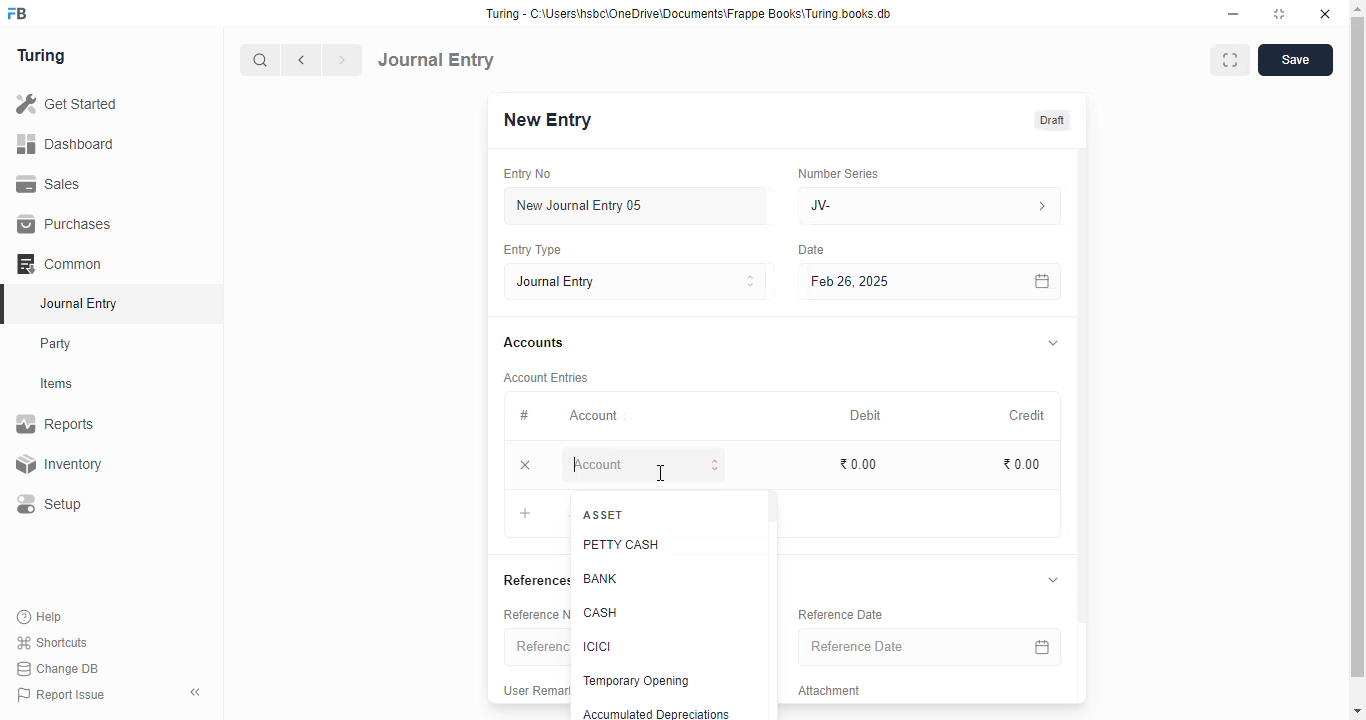  Describe the element at coordinates (52, 643) in the screenshot. I see `shortcuts` at that location.